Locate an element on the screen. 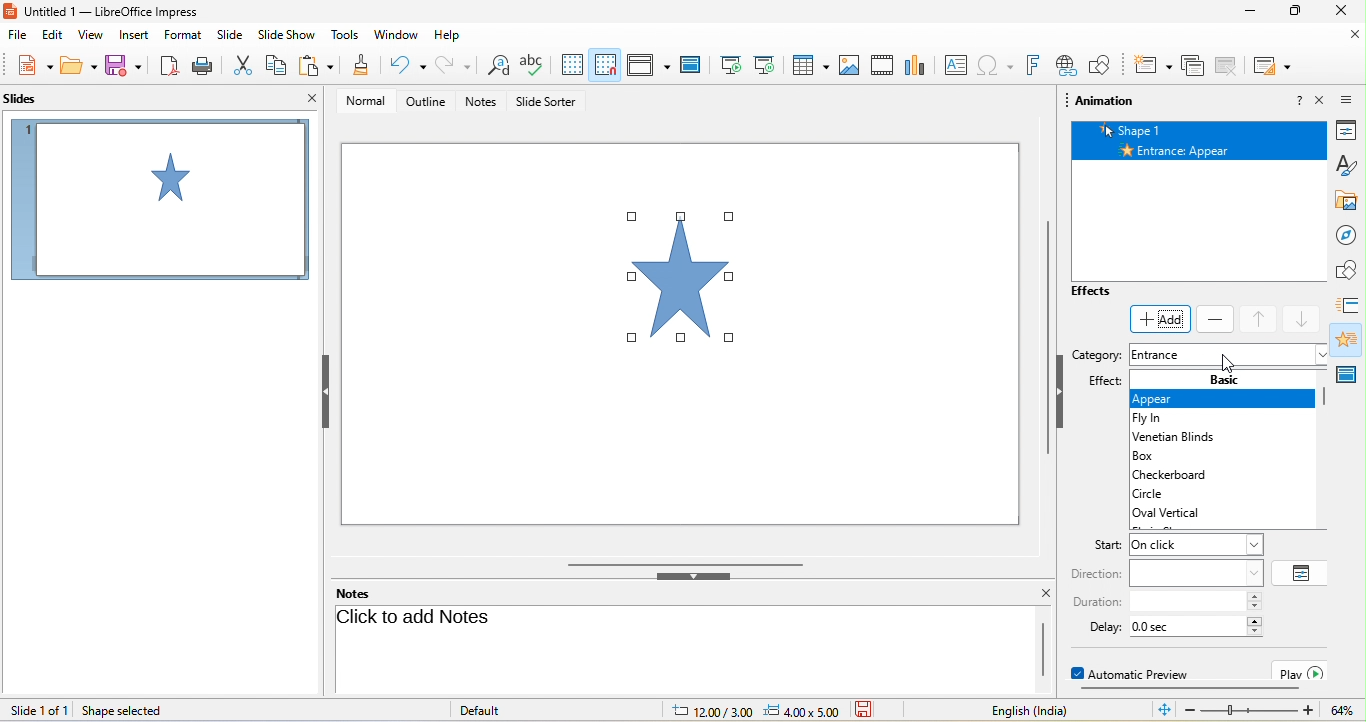  fit slide to current window is located at coordinates (1164, 711).